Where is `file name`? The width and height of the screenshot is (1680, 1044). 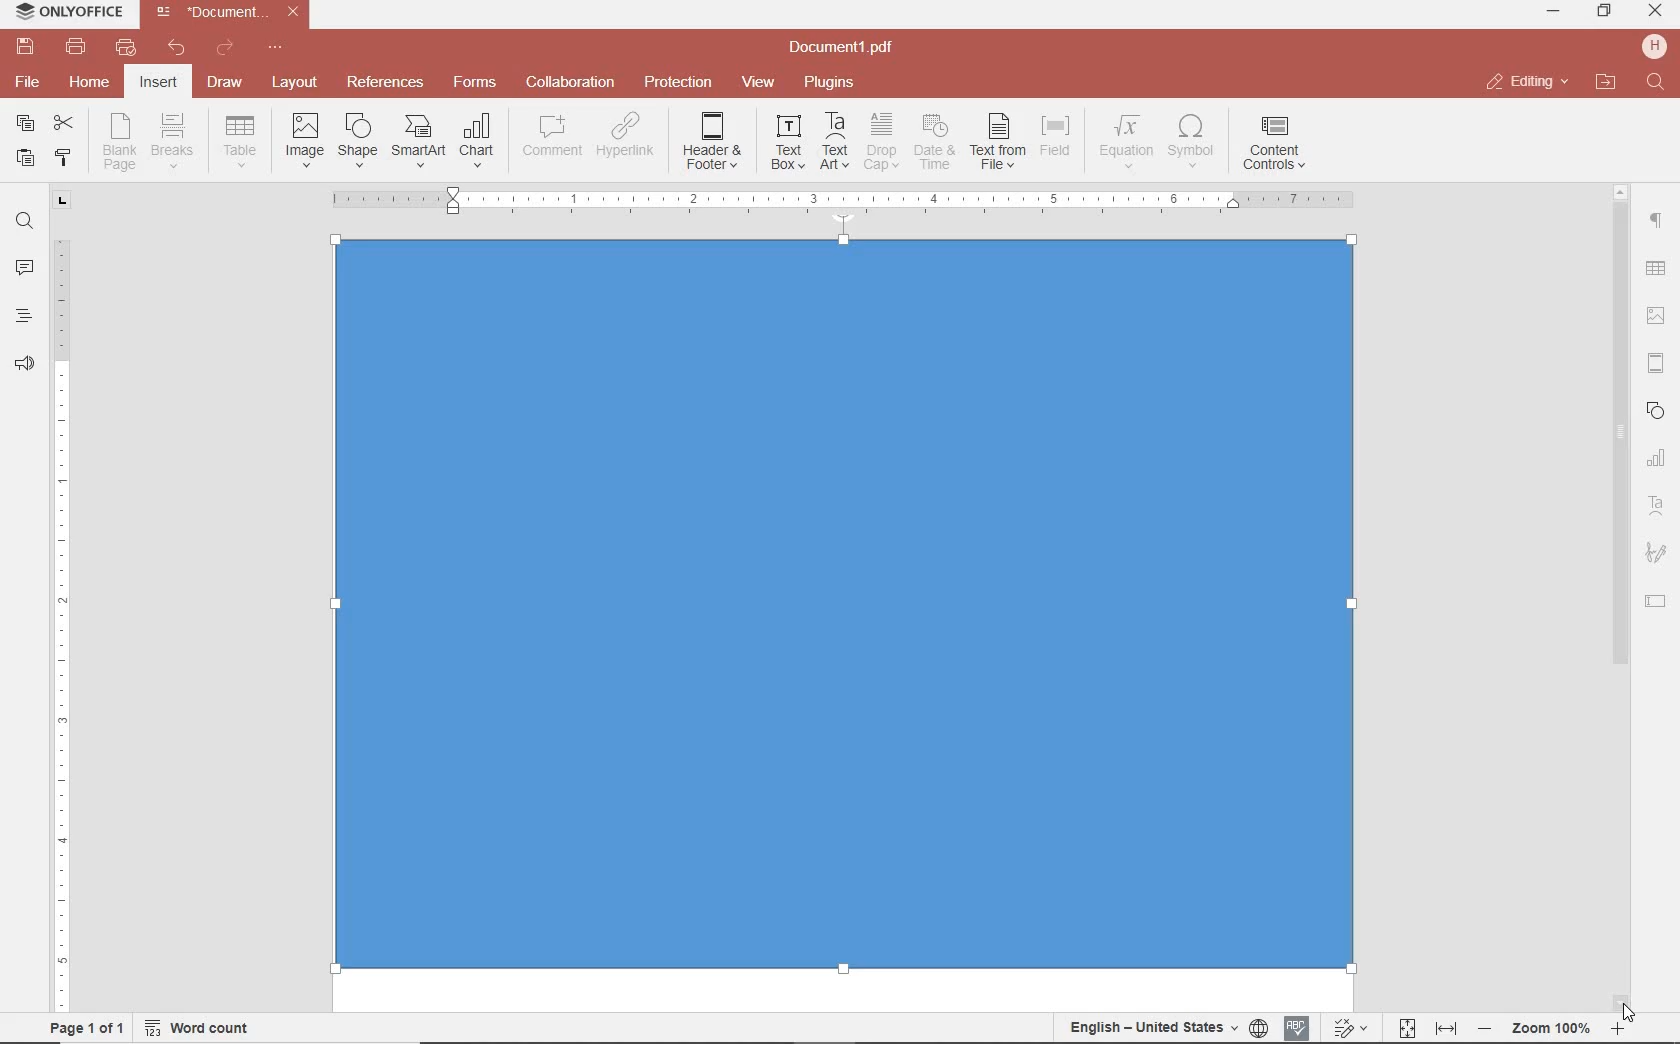
file name is located at coordinates (232, 12).